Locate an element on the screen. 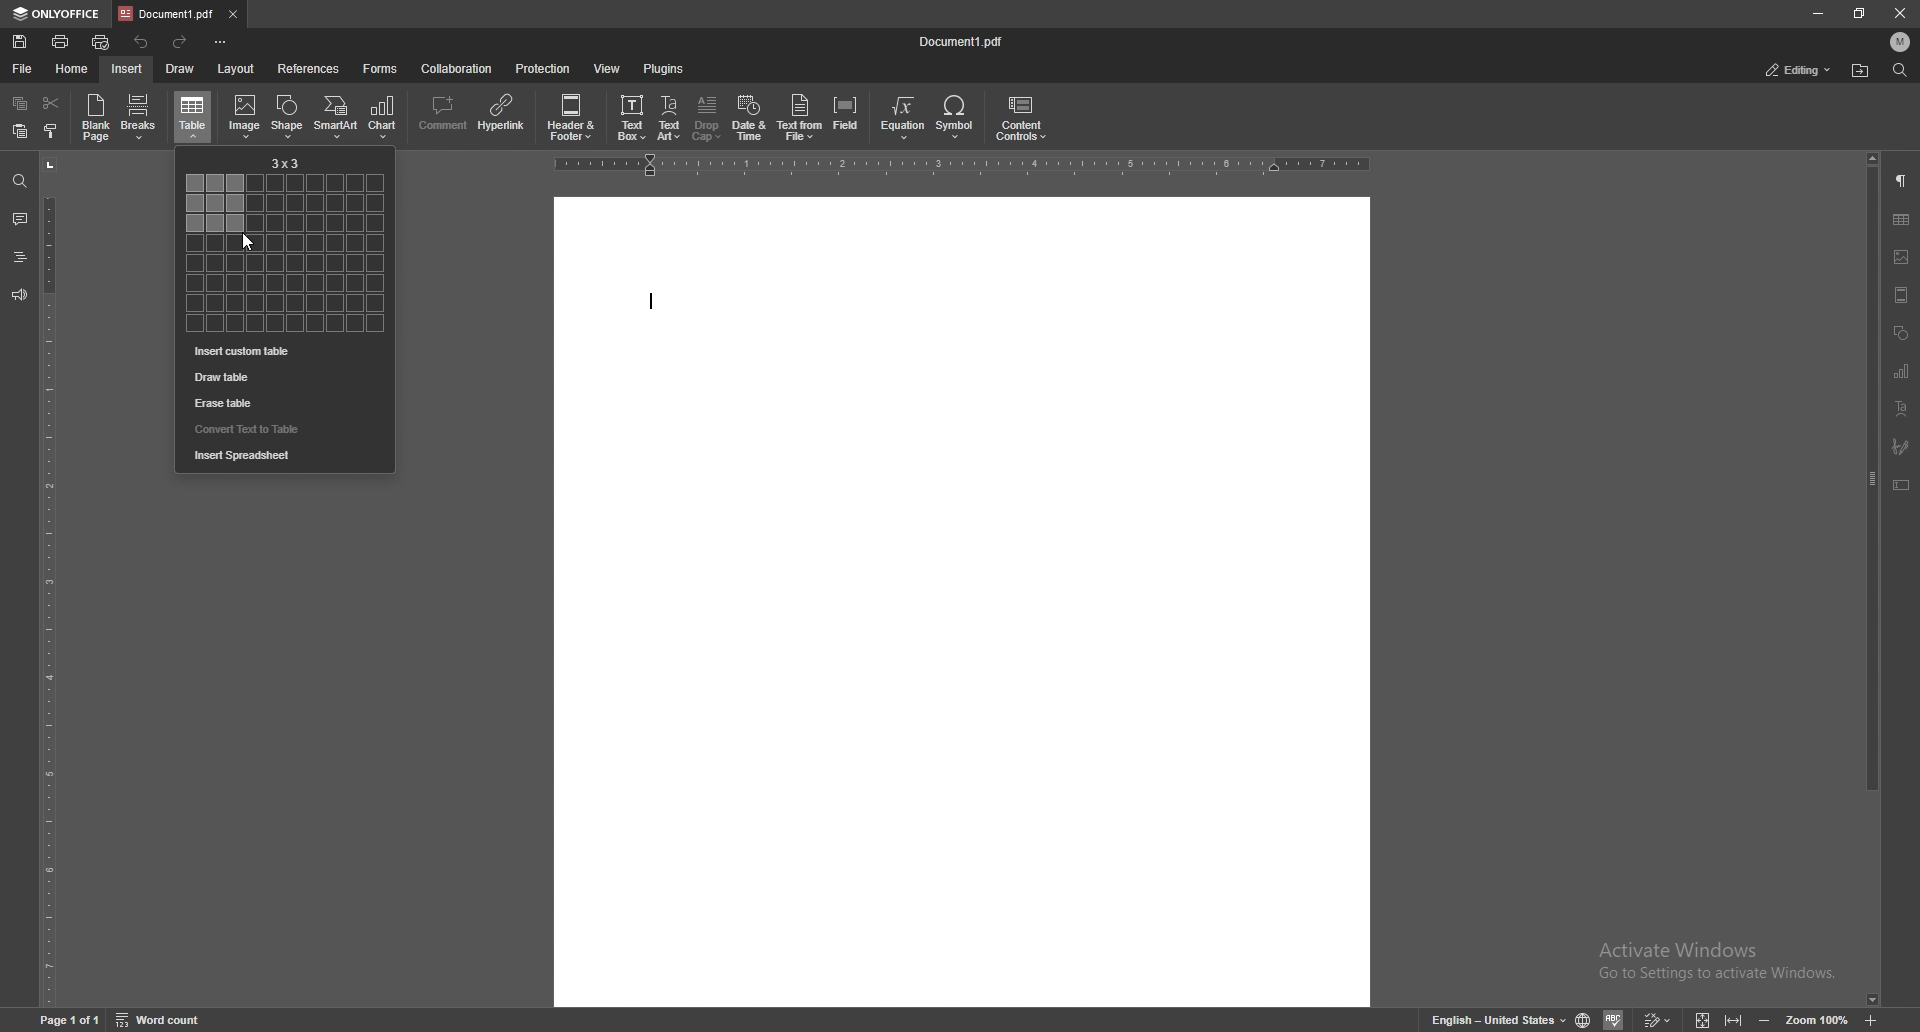  undo is located at coordinates (144, 41).